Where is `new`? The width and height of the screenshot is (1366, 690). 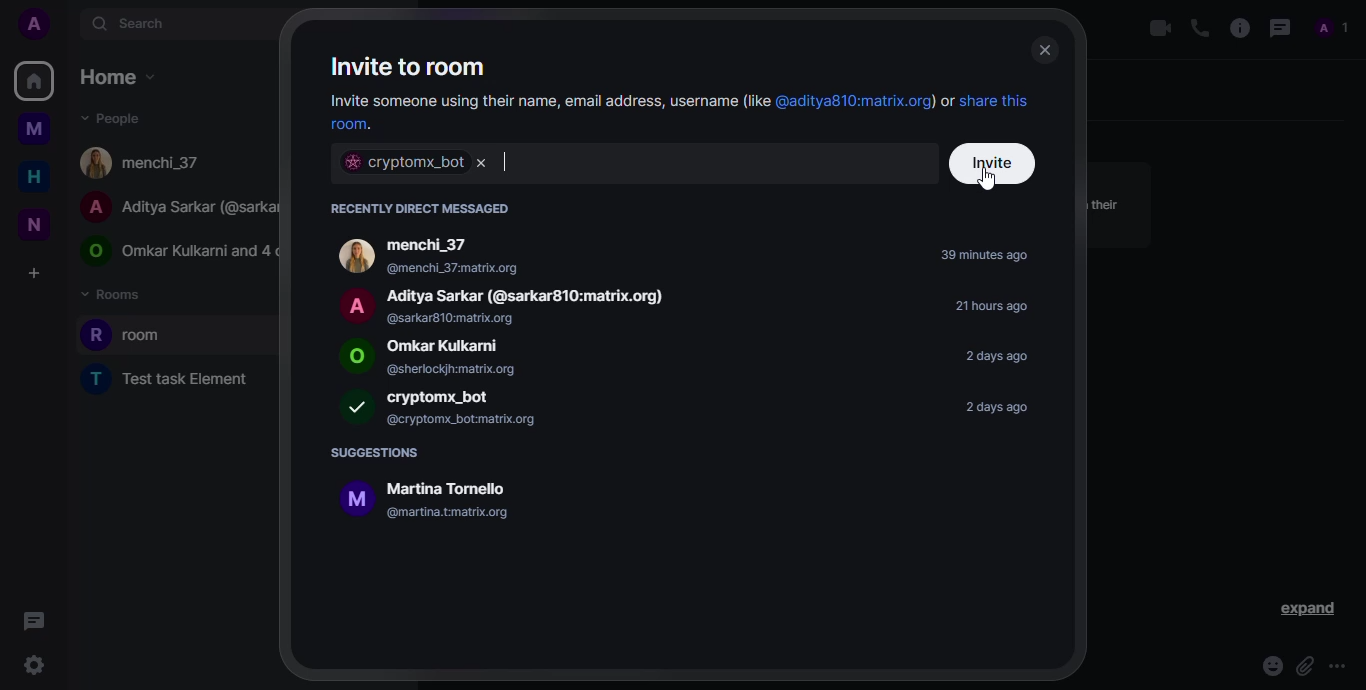 new is located at coordinates (35, 223).